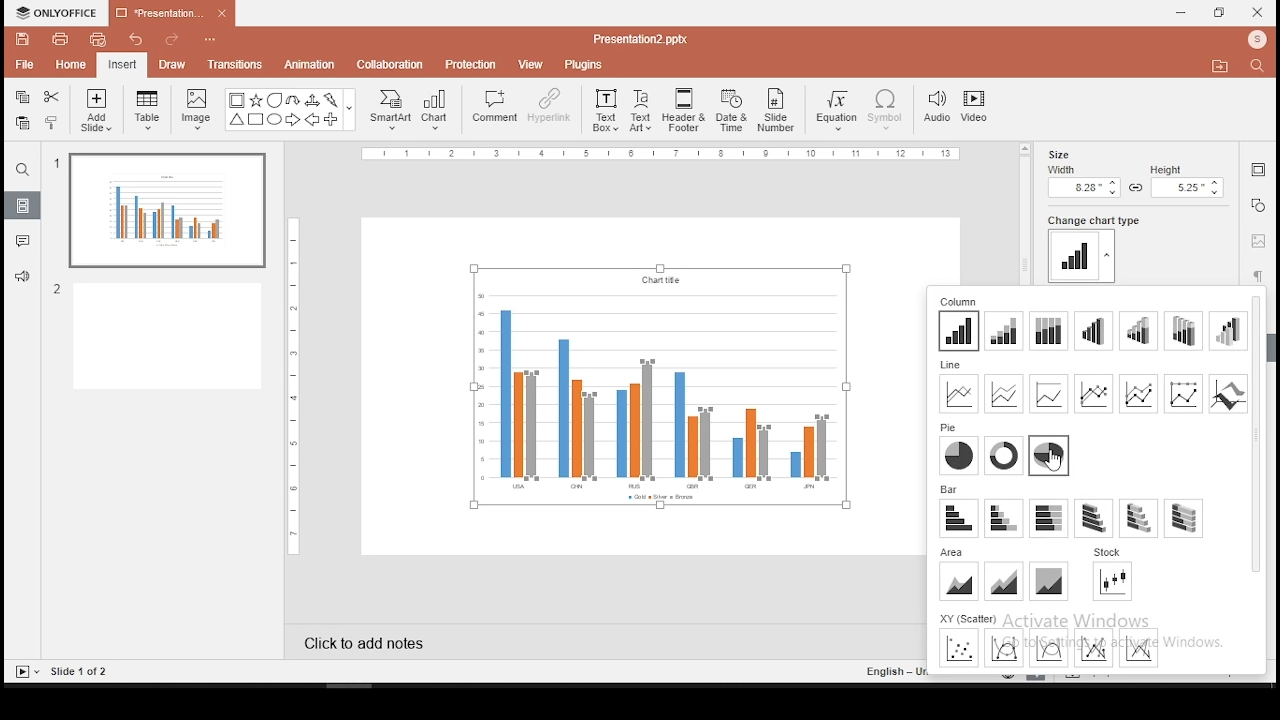  I want to click on date and time, so click(730, 110).